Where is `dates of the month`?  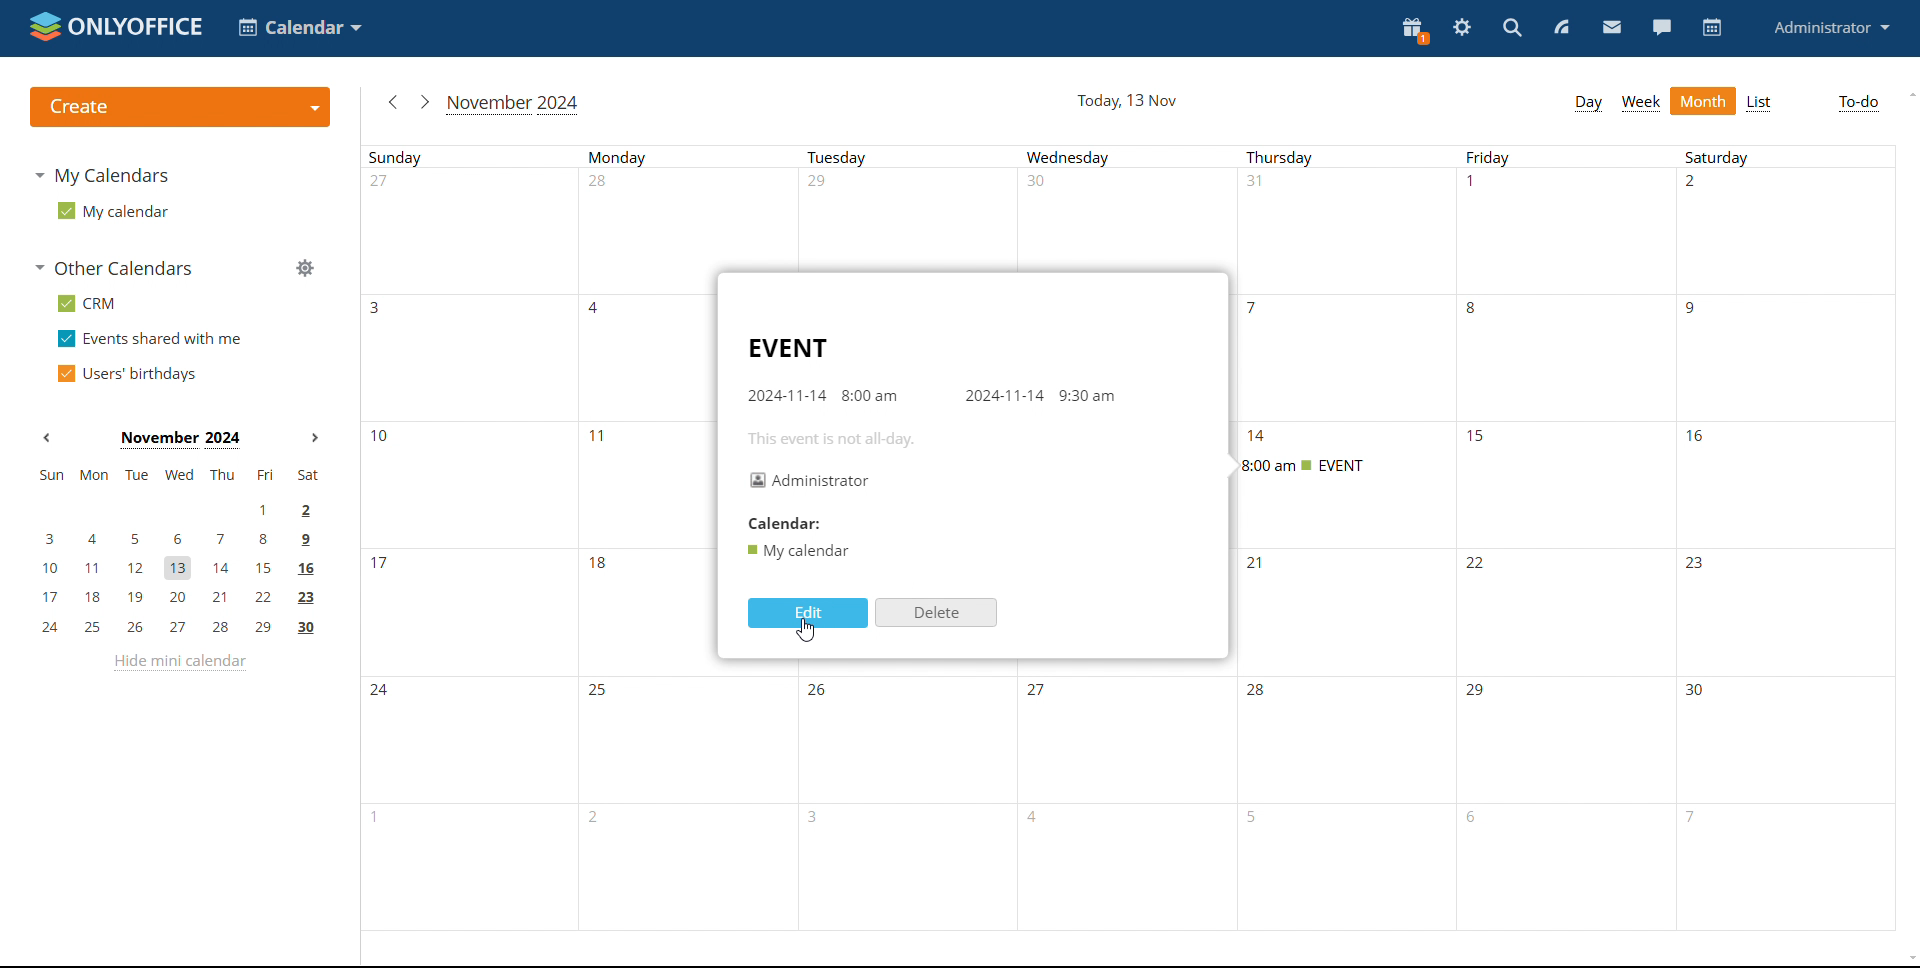 dates of the month is located at coordinates (1136, 869).